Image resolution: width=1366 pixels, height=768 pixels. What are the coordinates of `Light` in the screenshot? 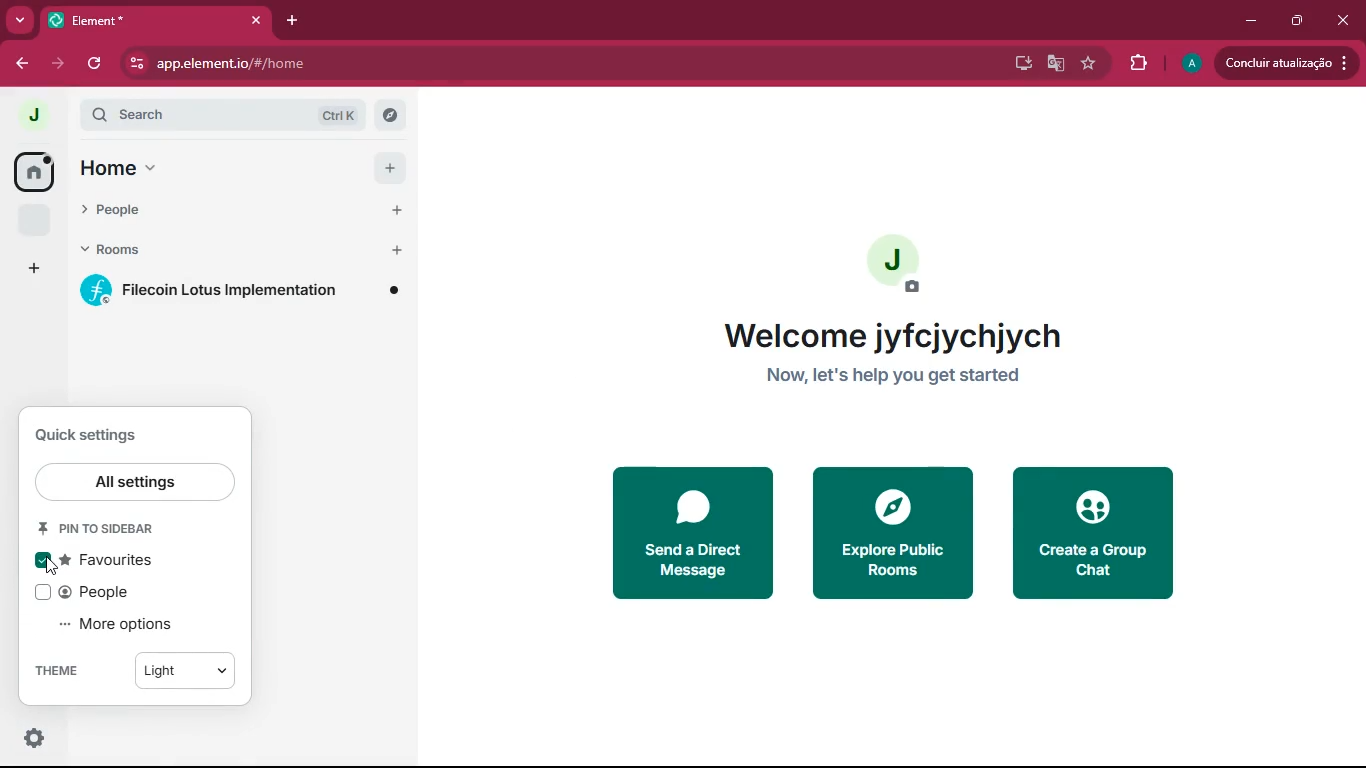 It's located at (186, 670).